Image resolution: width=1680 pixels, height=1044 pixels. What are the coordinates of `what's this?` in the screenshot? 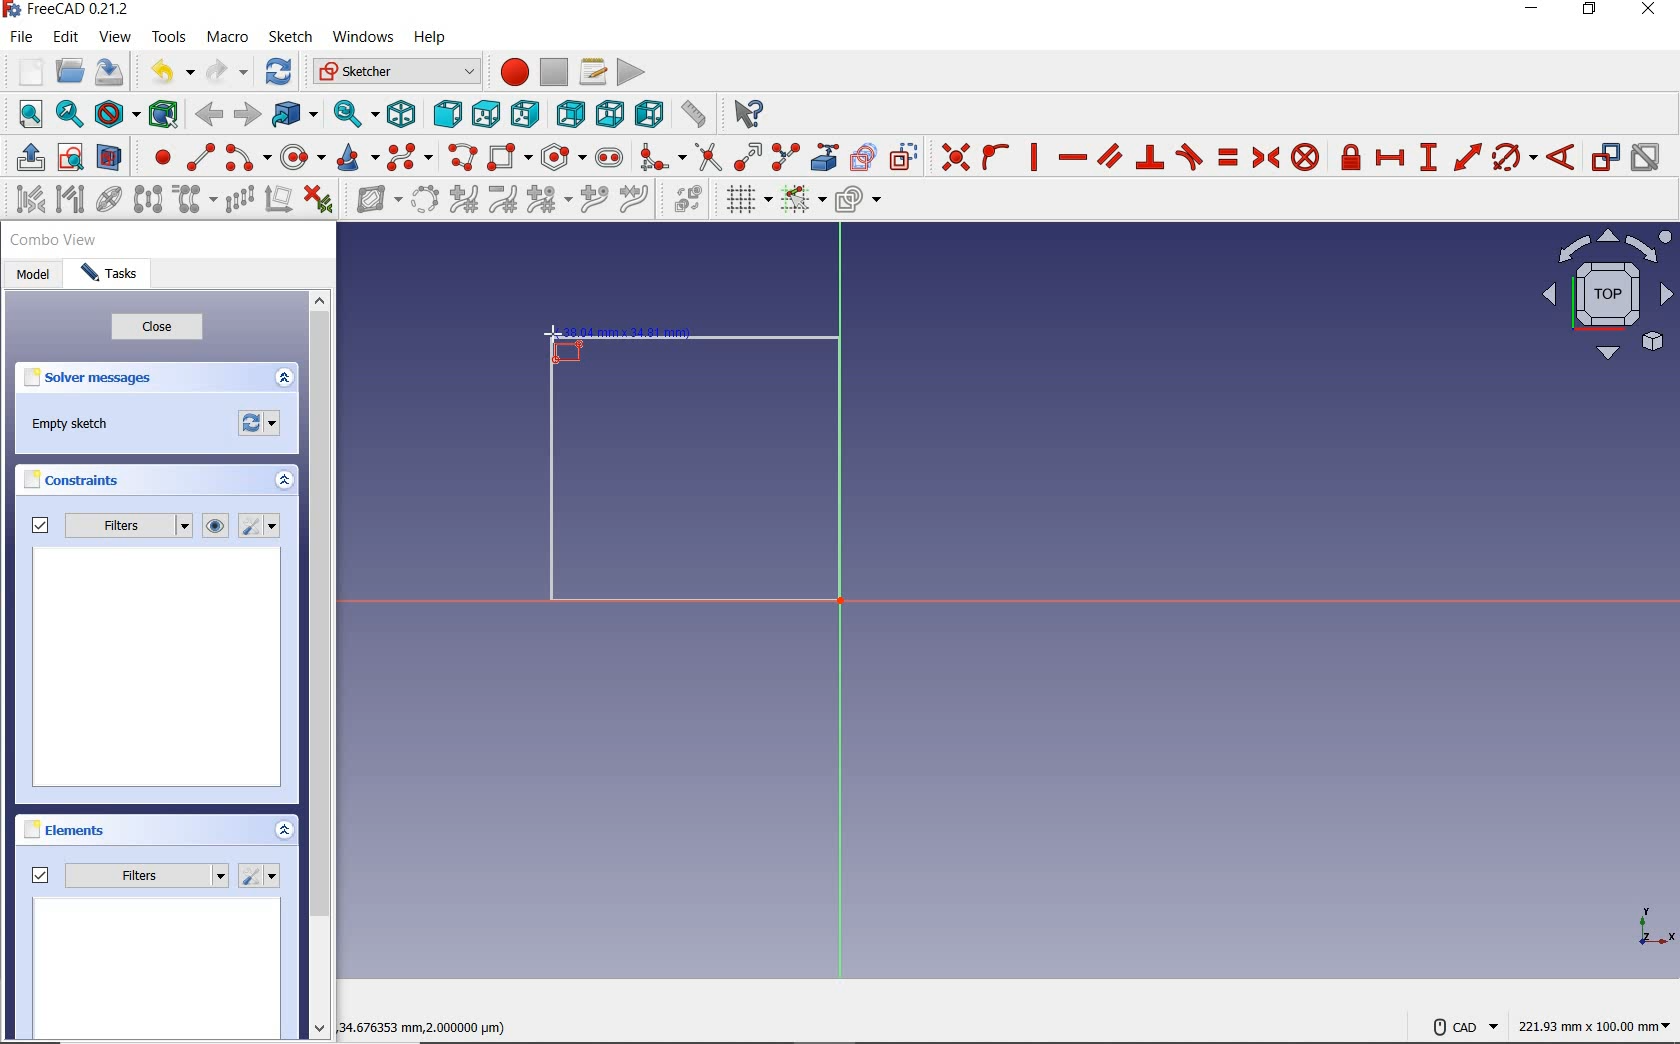 It's located at (743, 116).